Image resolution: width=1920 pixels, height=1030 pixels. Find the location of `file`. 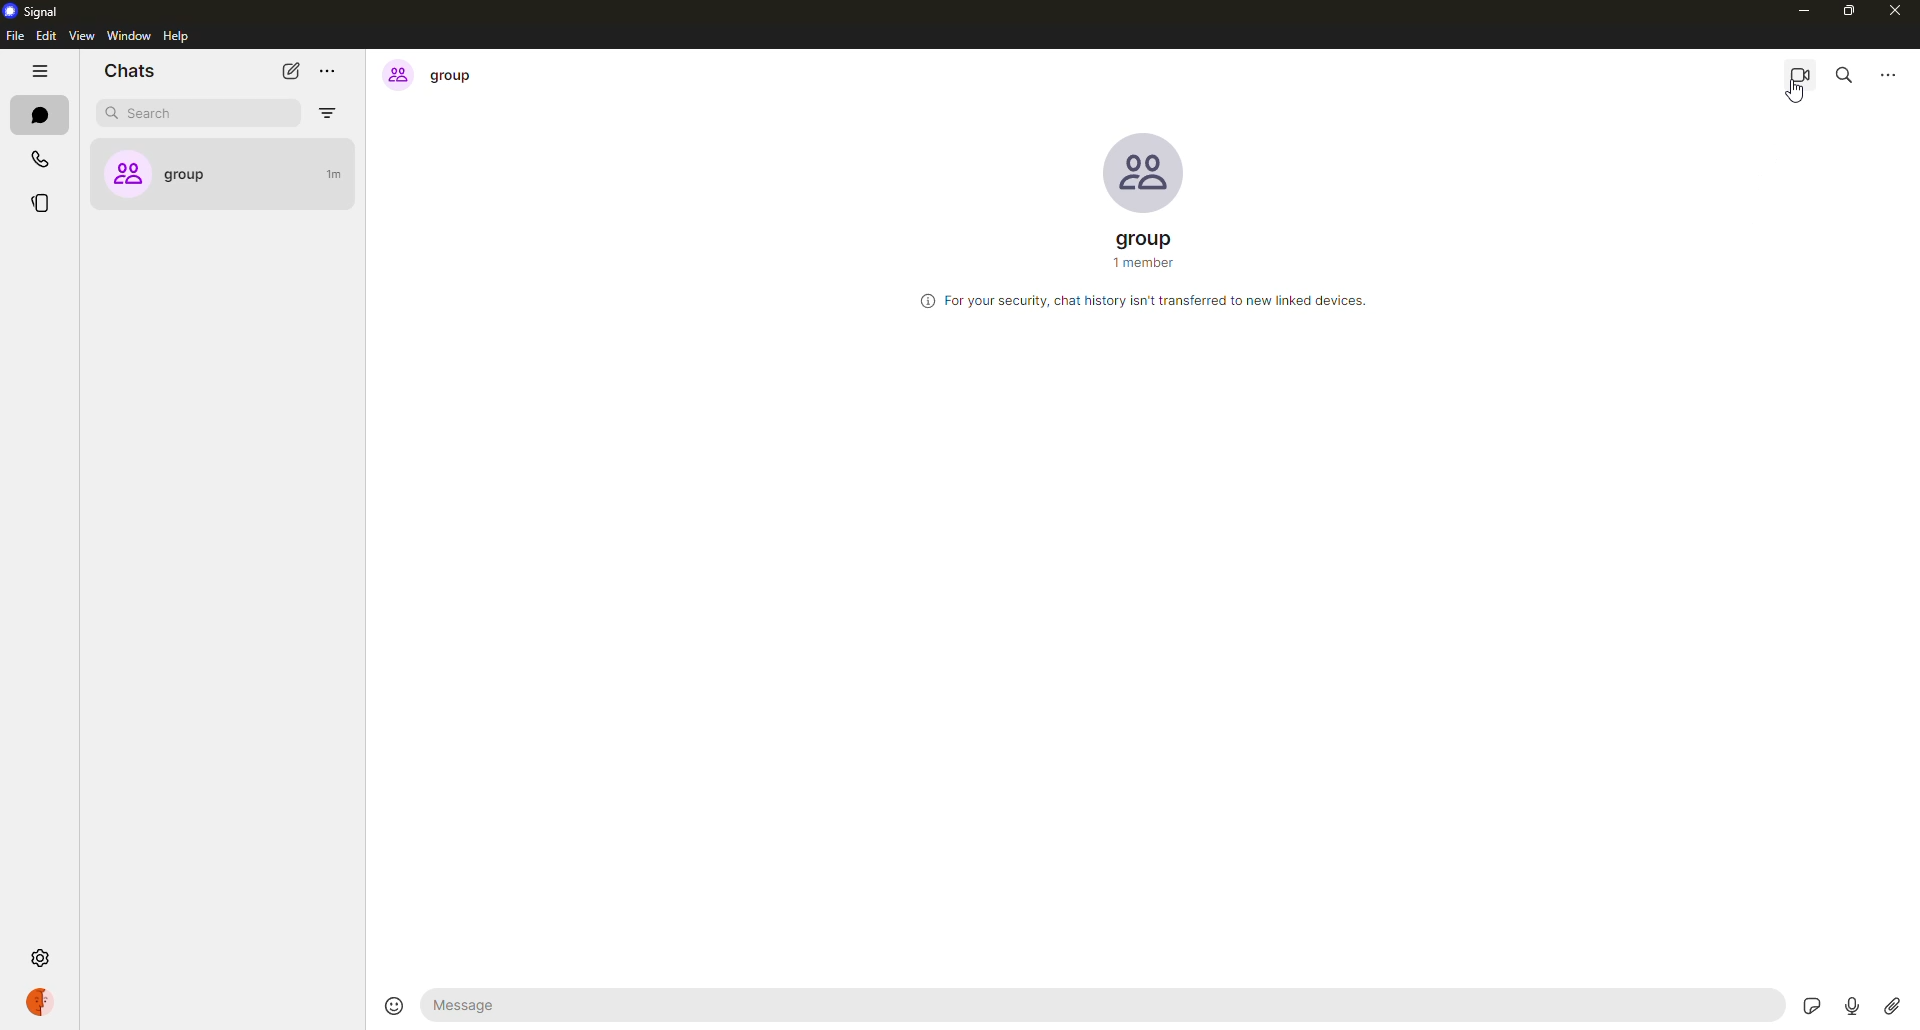

file is located at coordinates (15, 38).